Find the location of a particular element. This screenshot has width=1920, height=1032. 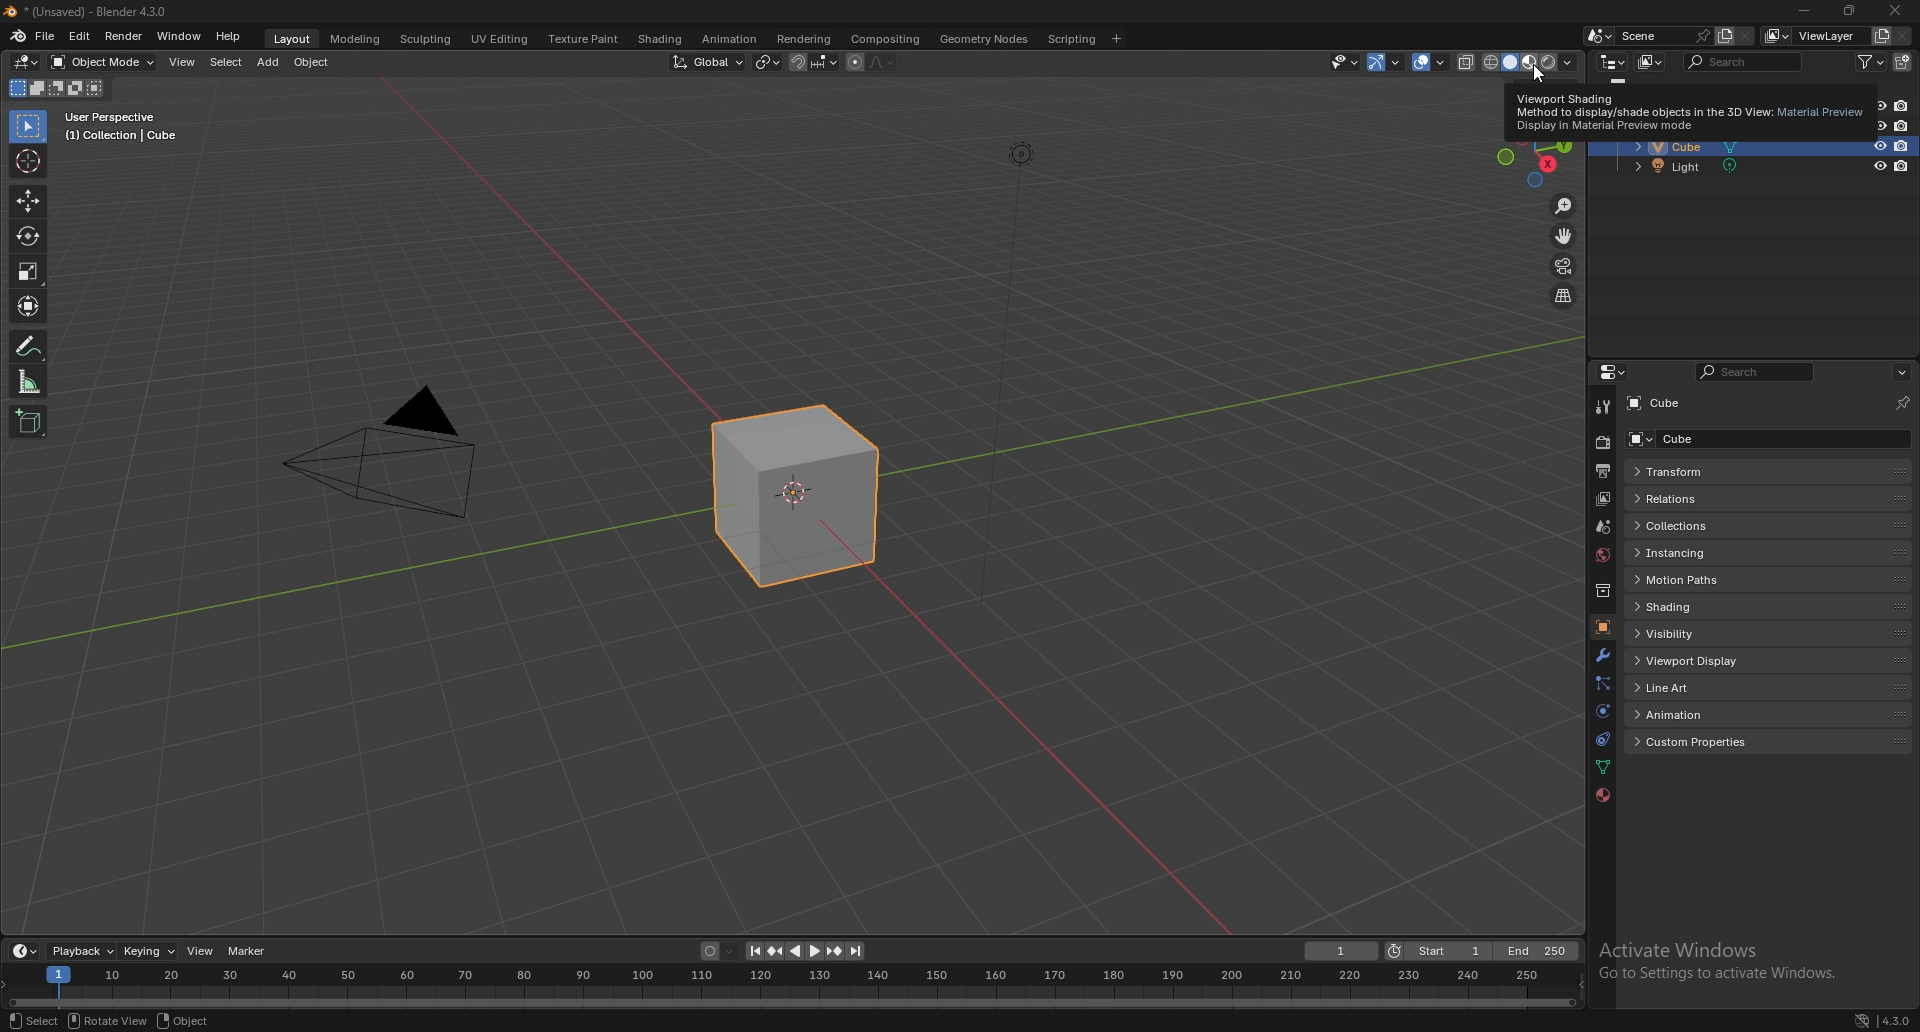

selector is located at coordinates (28, 128).